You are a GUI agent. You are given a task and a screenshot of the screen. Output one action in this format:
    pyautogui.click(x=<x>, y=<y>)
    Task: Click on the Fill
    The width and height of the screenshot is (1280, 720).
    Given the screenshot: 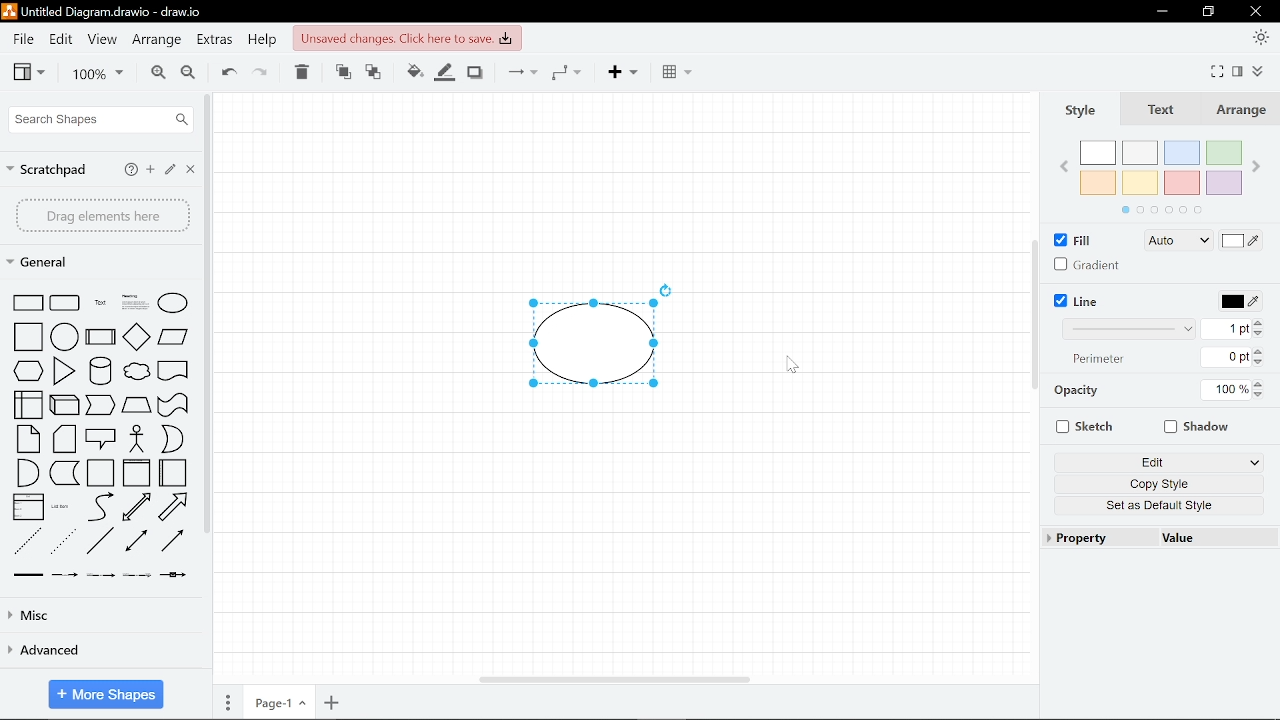 What is the action you would take?
    pyautogui.click(x=1073, y=240)
    